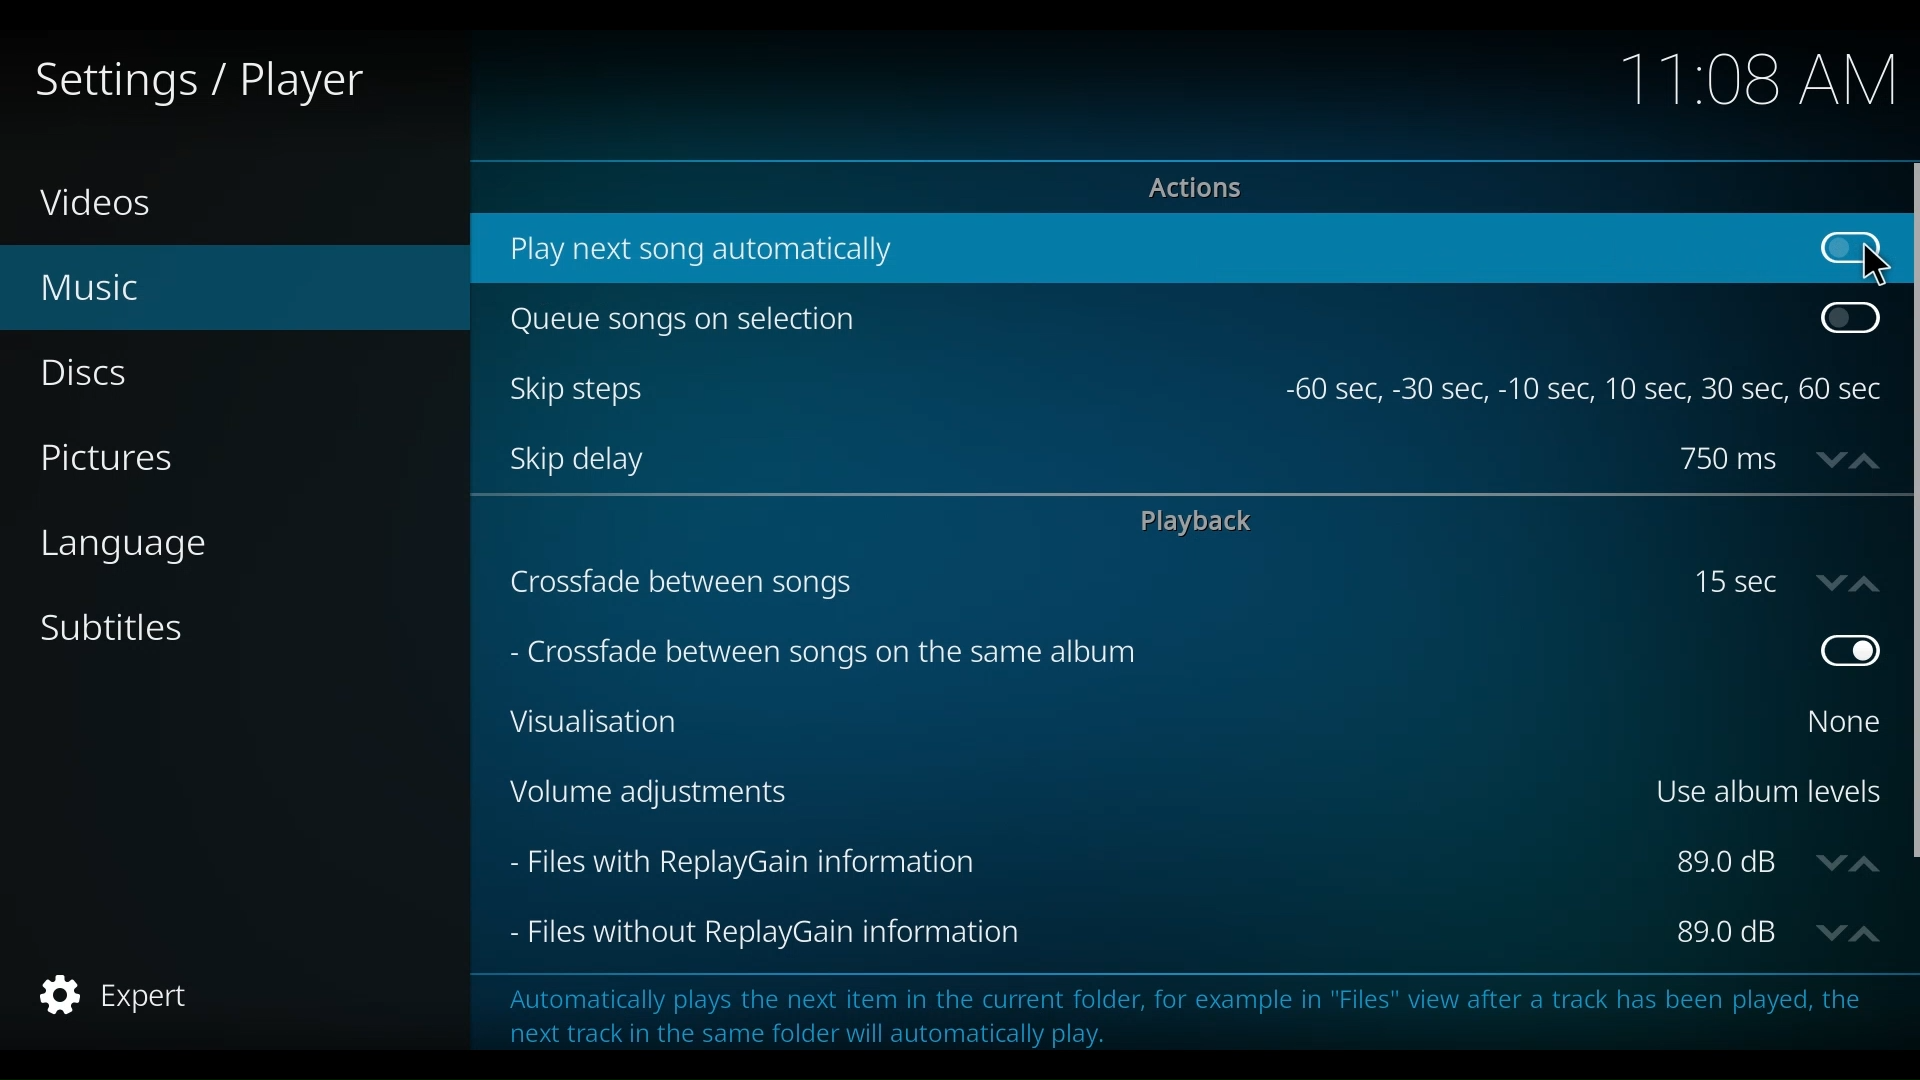  I want to click on Skip stes, so click(889, 389).